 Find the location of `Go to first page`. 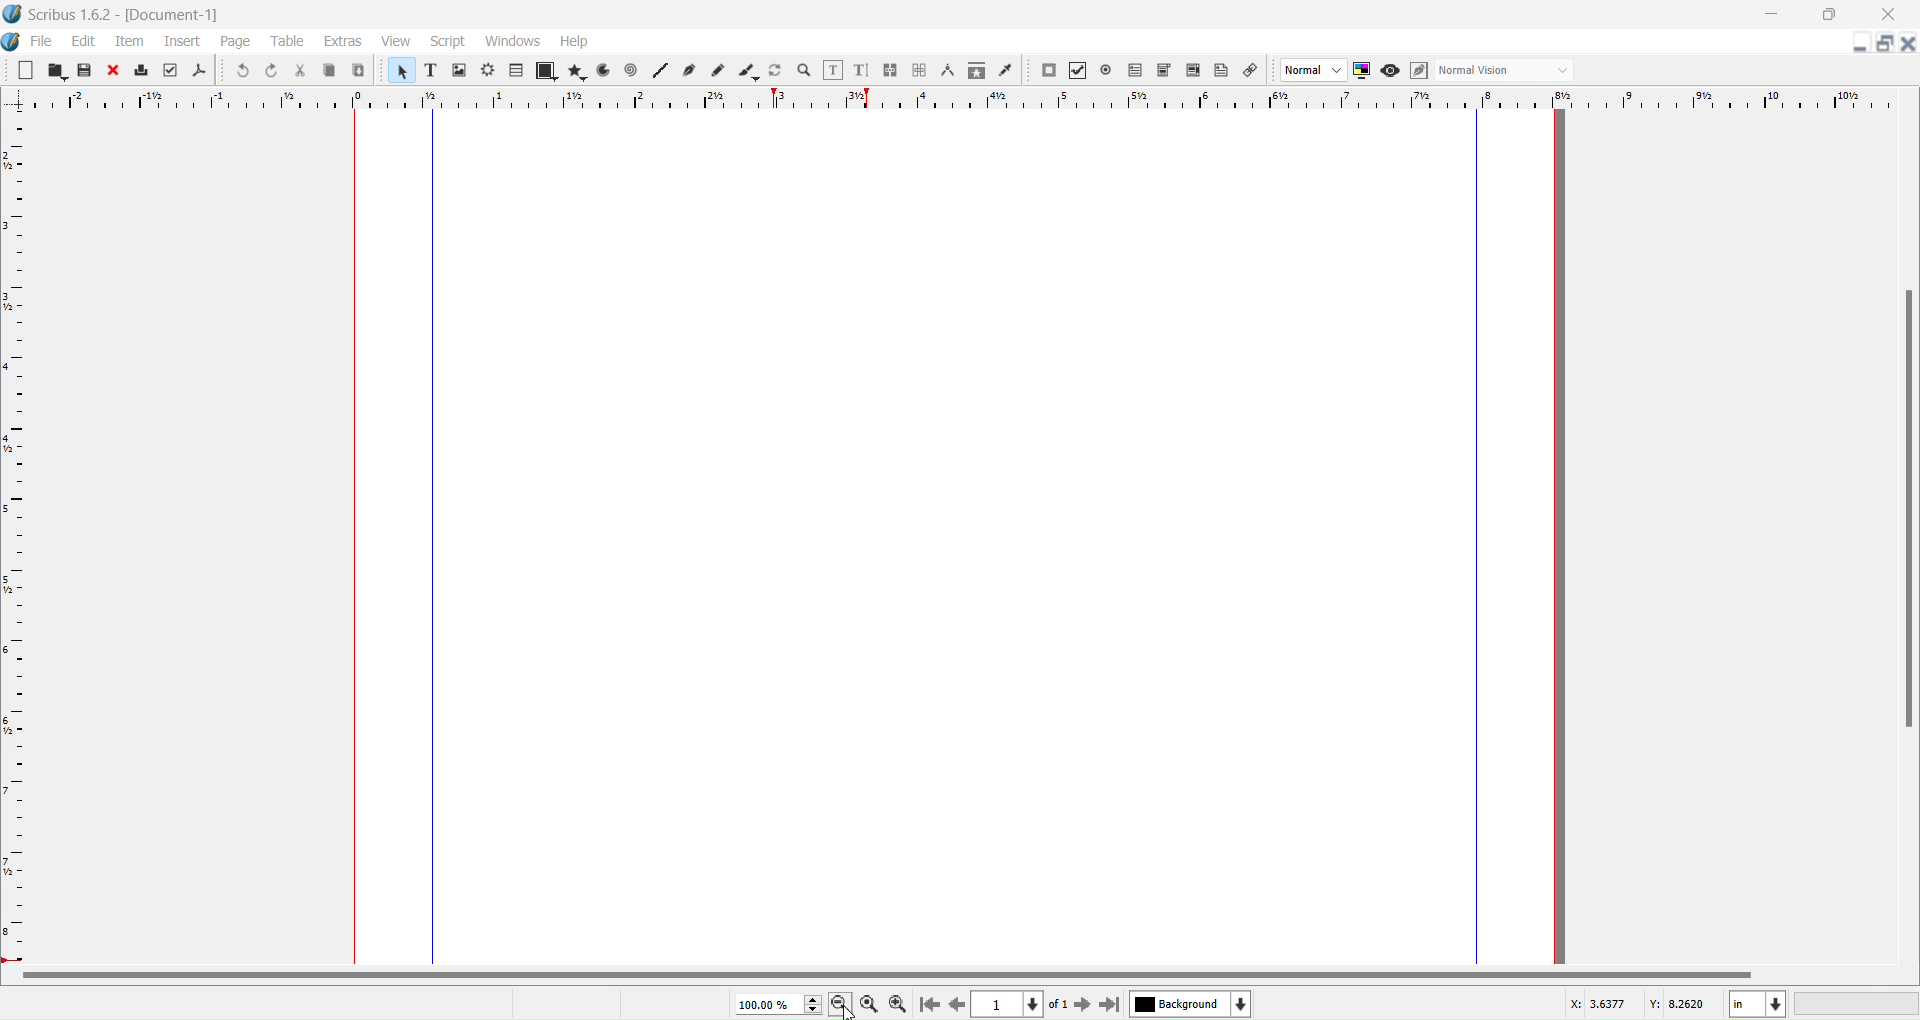

Go to first page is located at coordinates (927, 1005).